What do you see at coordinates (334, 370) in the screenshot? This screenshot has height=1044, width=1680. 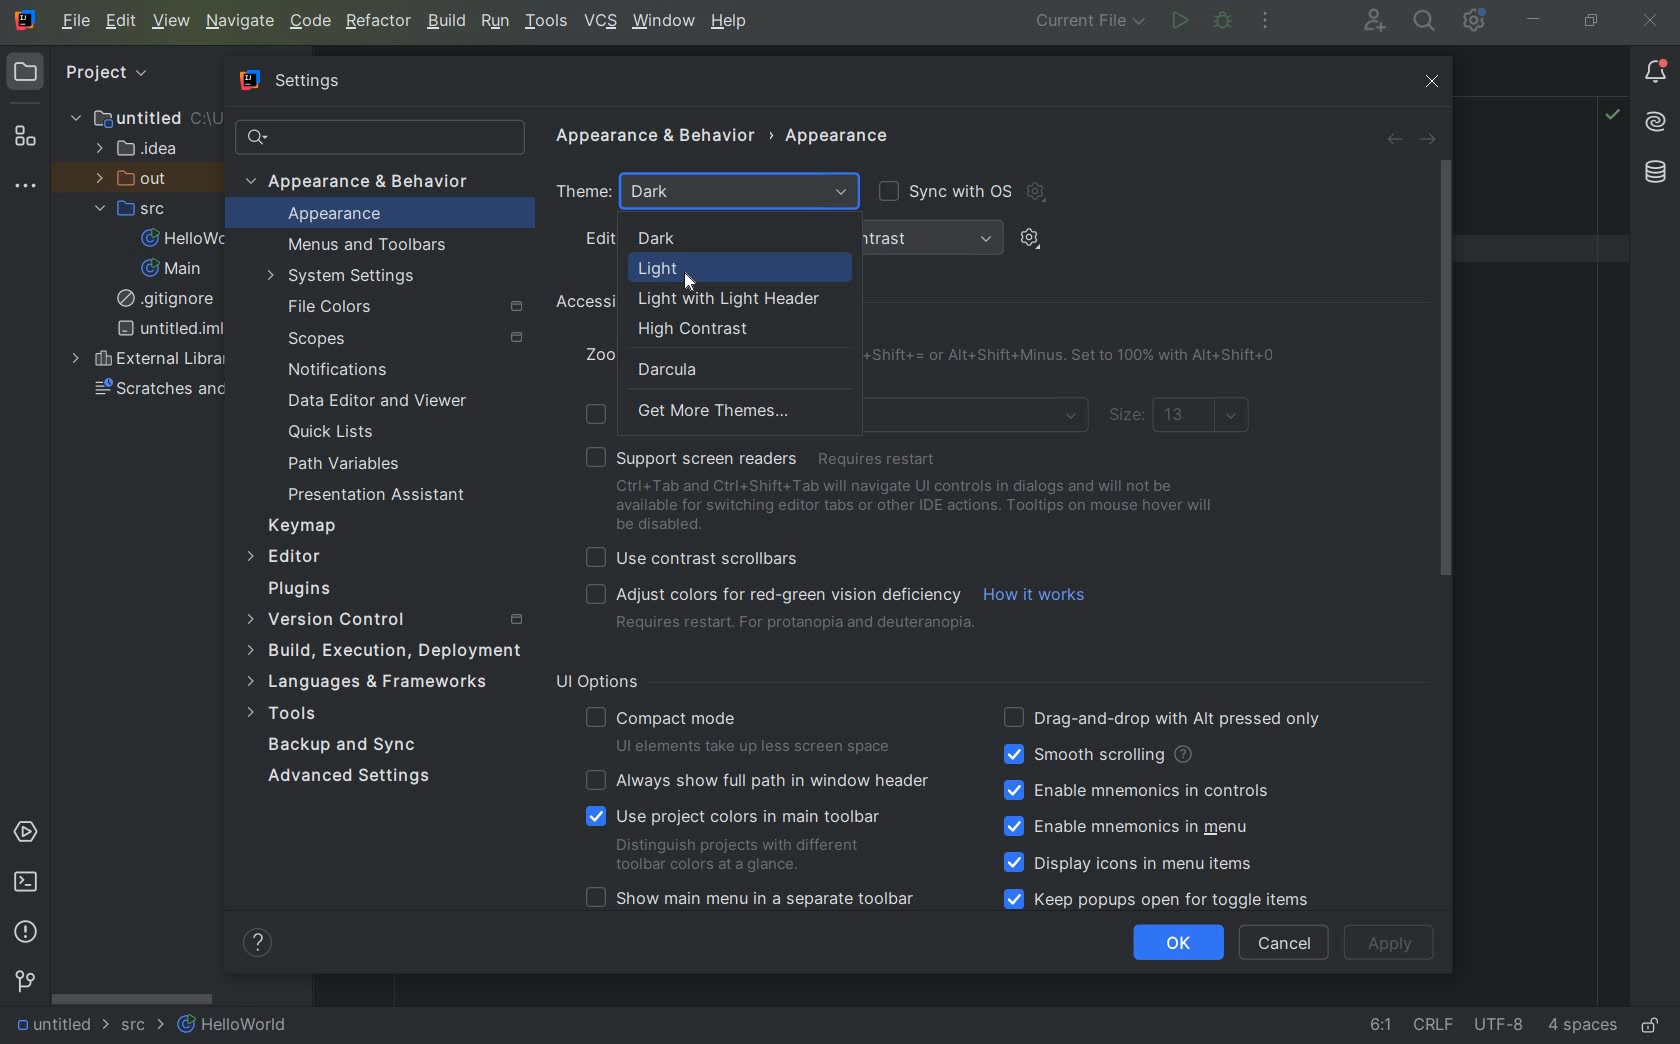 I see `NOTIFICATIONS` at bounding box center [334, 370].